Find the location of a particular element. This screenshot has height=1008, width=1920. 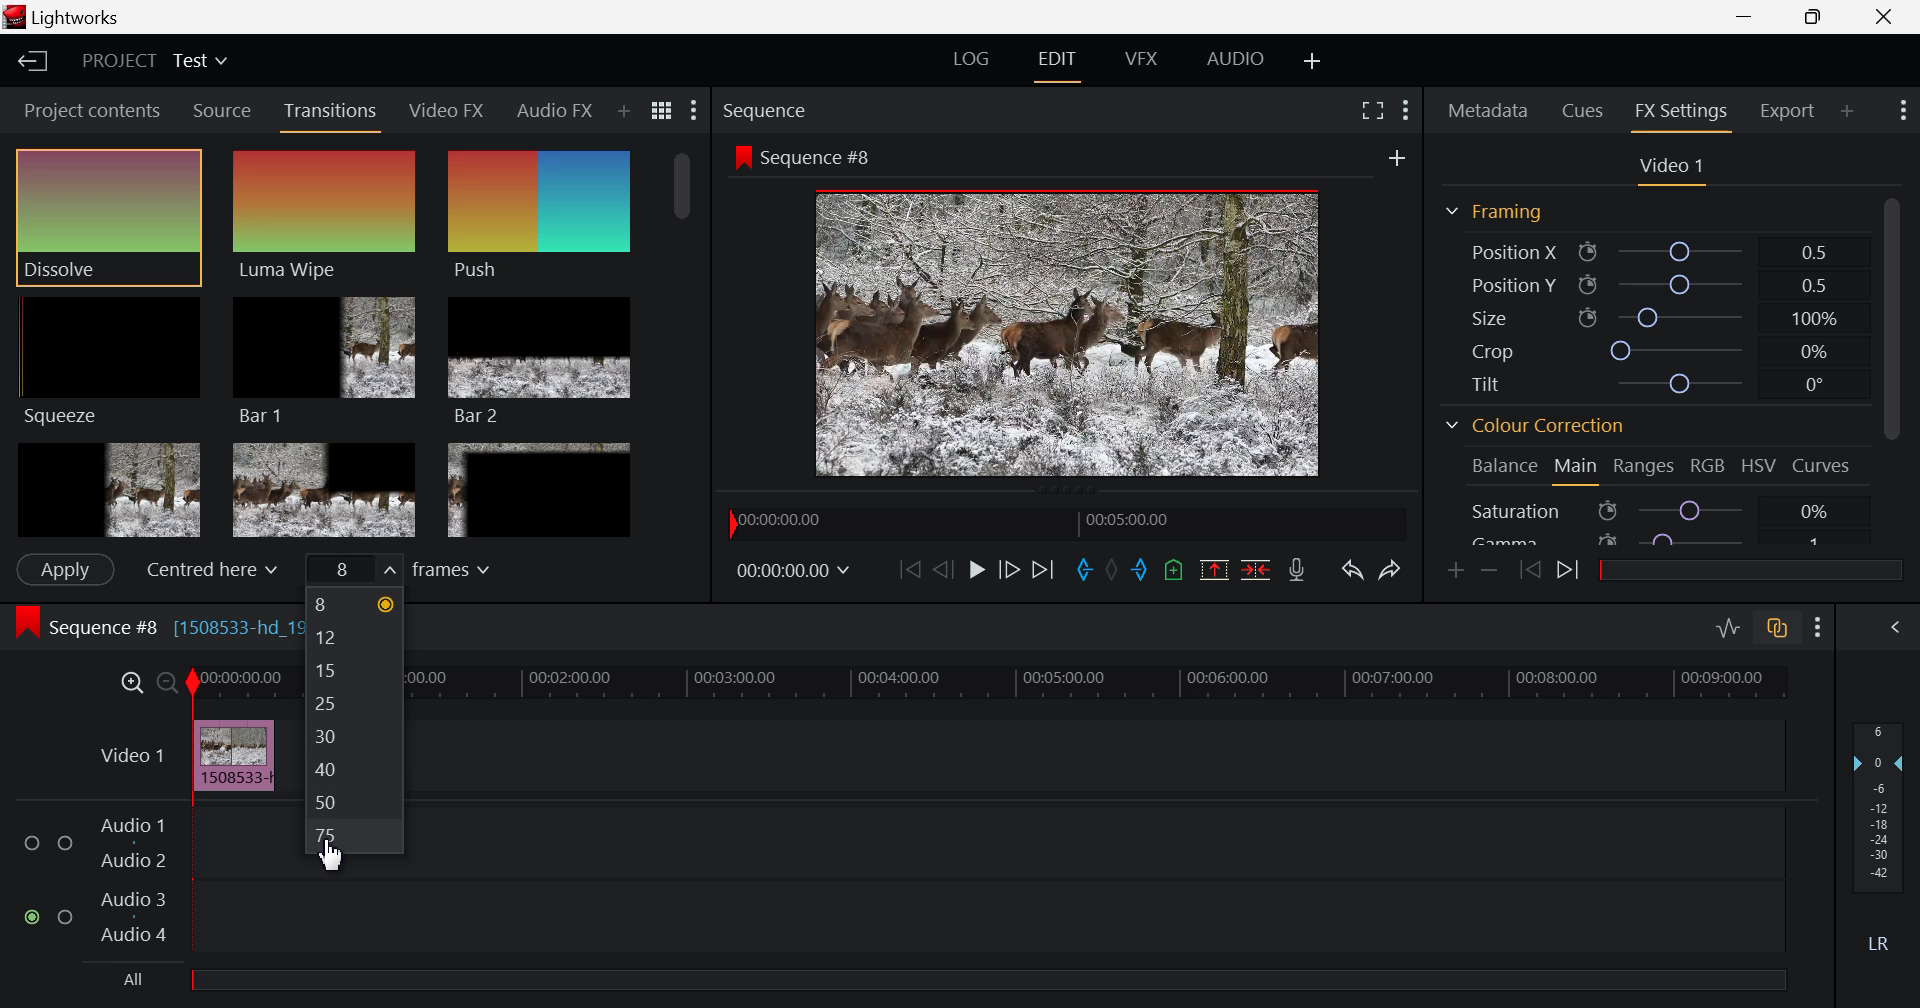

Project Timeline Track is located at coordinates (241, 683).